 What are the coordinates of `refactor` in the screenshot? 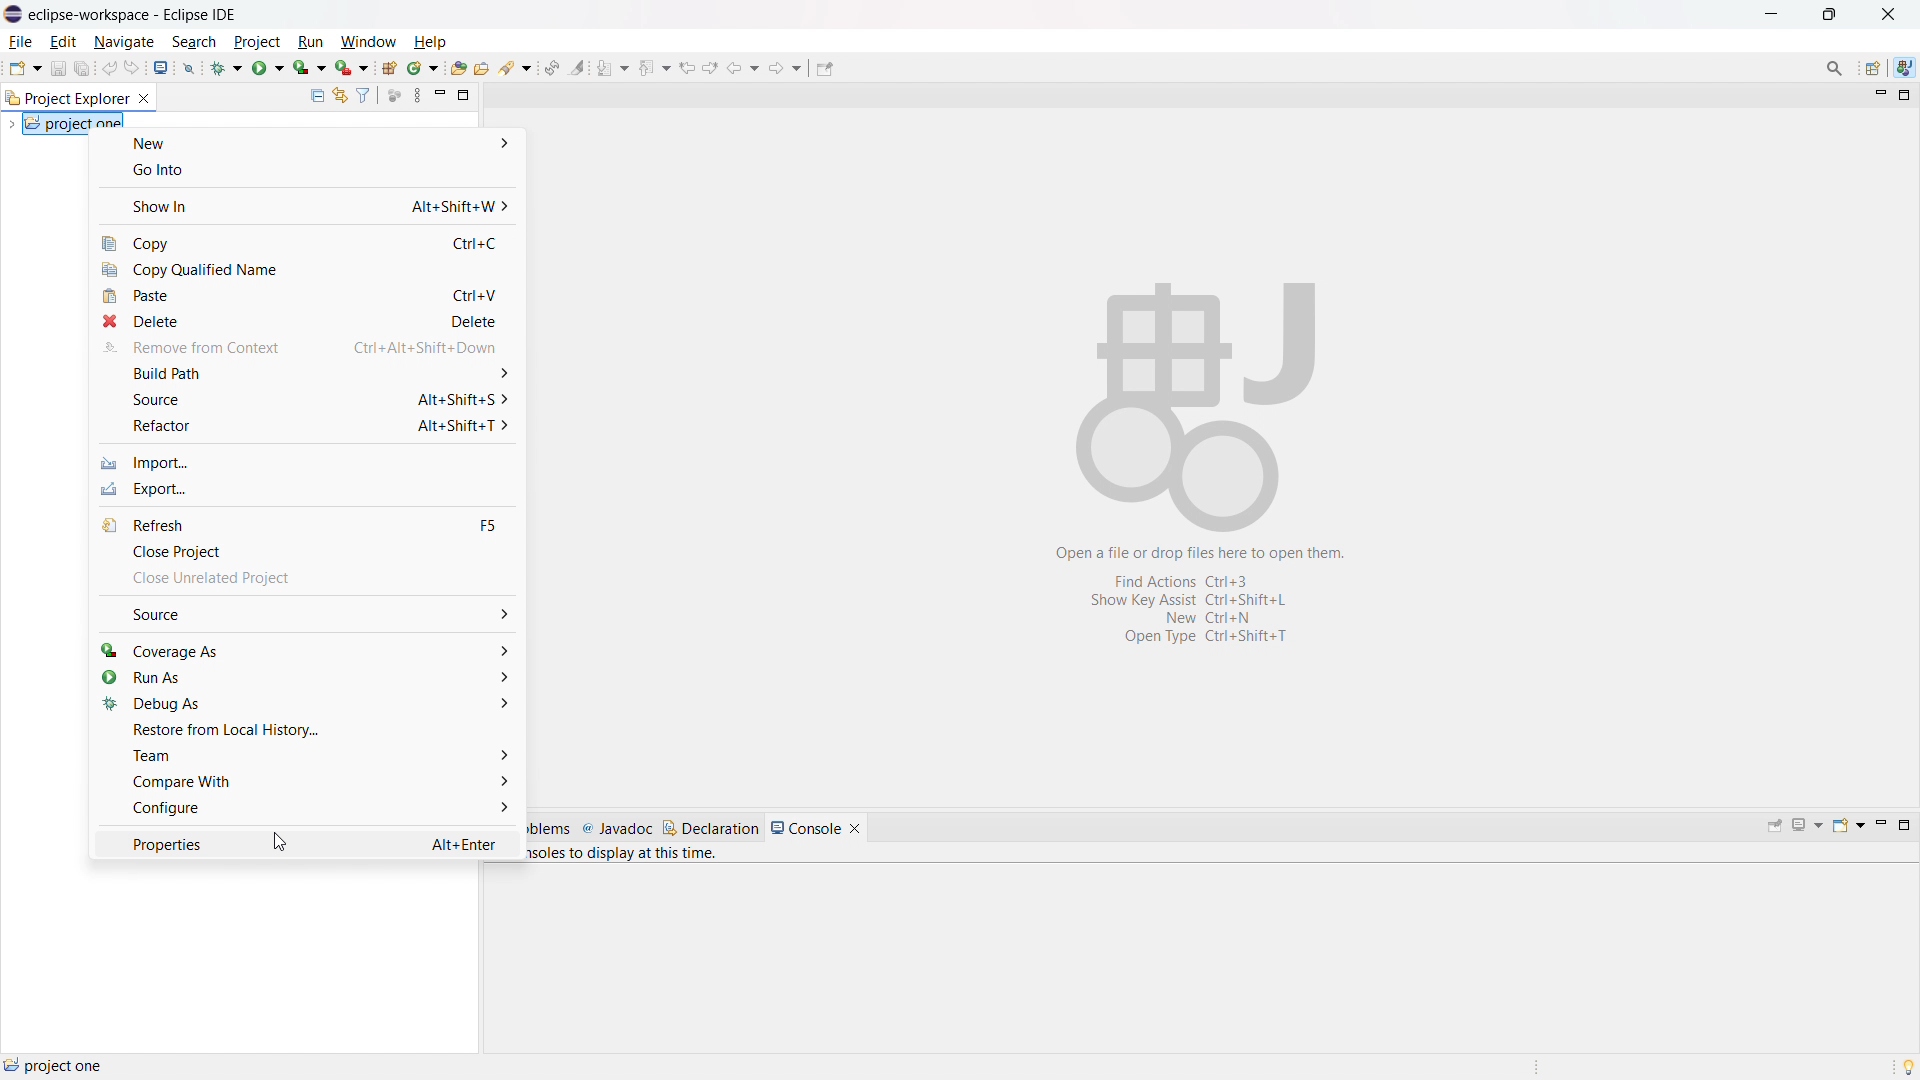 It's located at (303, 426).